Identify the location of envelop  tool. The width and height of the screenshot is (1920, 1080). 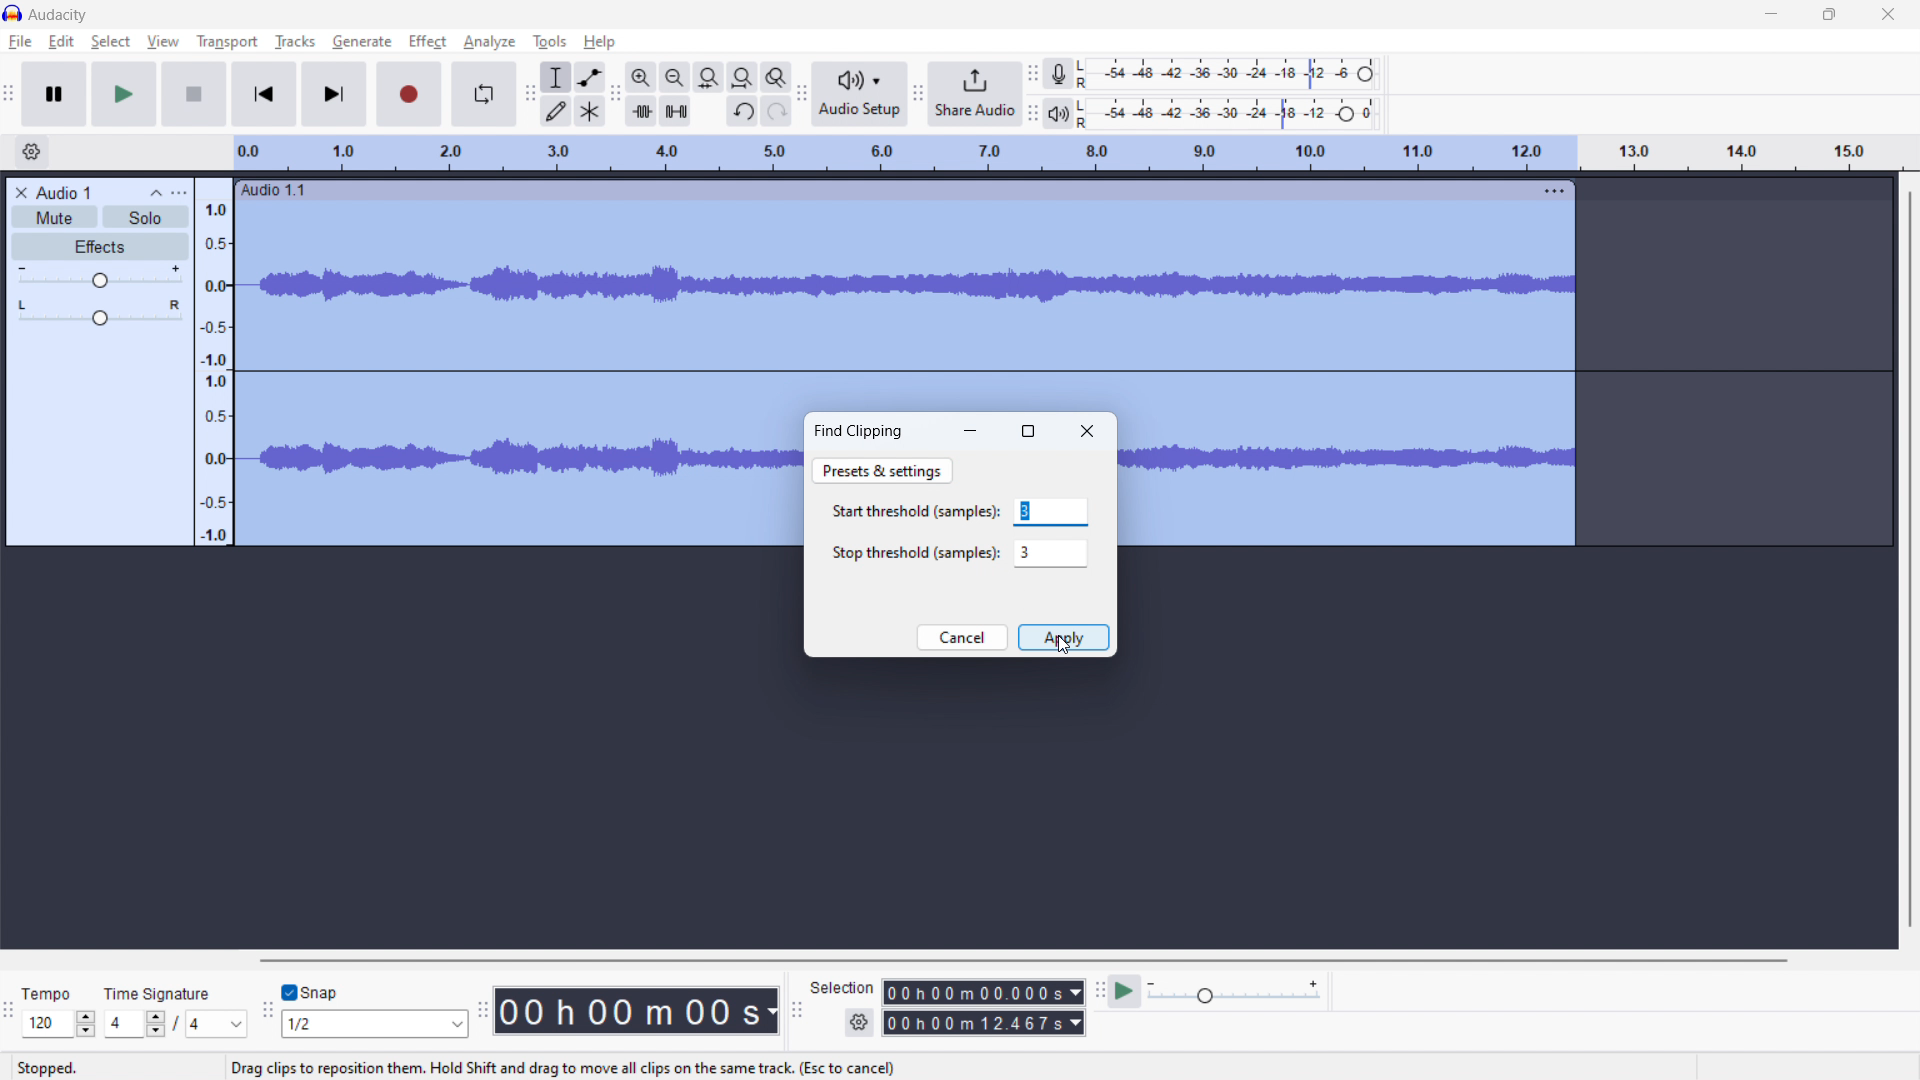
(590, 77).